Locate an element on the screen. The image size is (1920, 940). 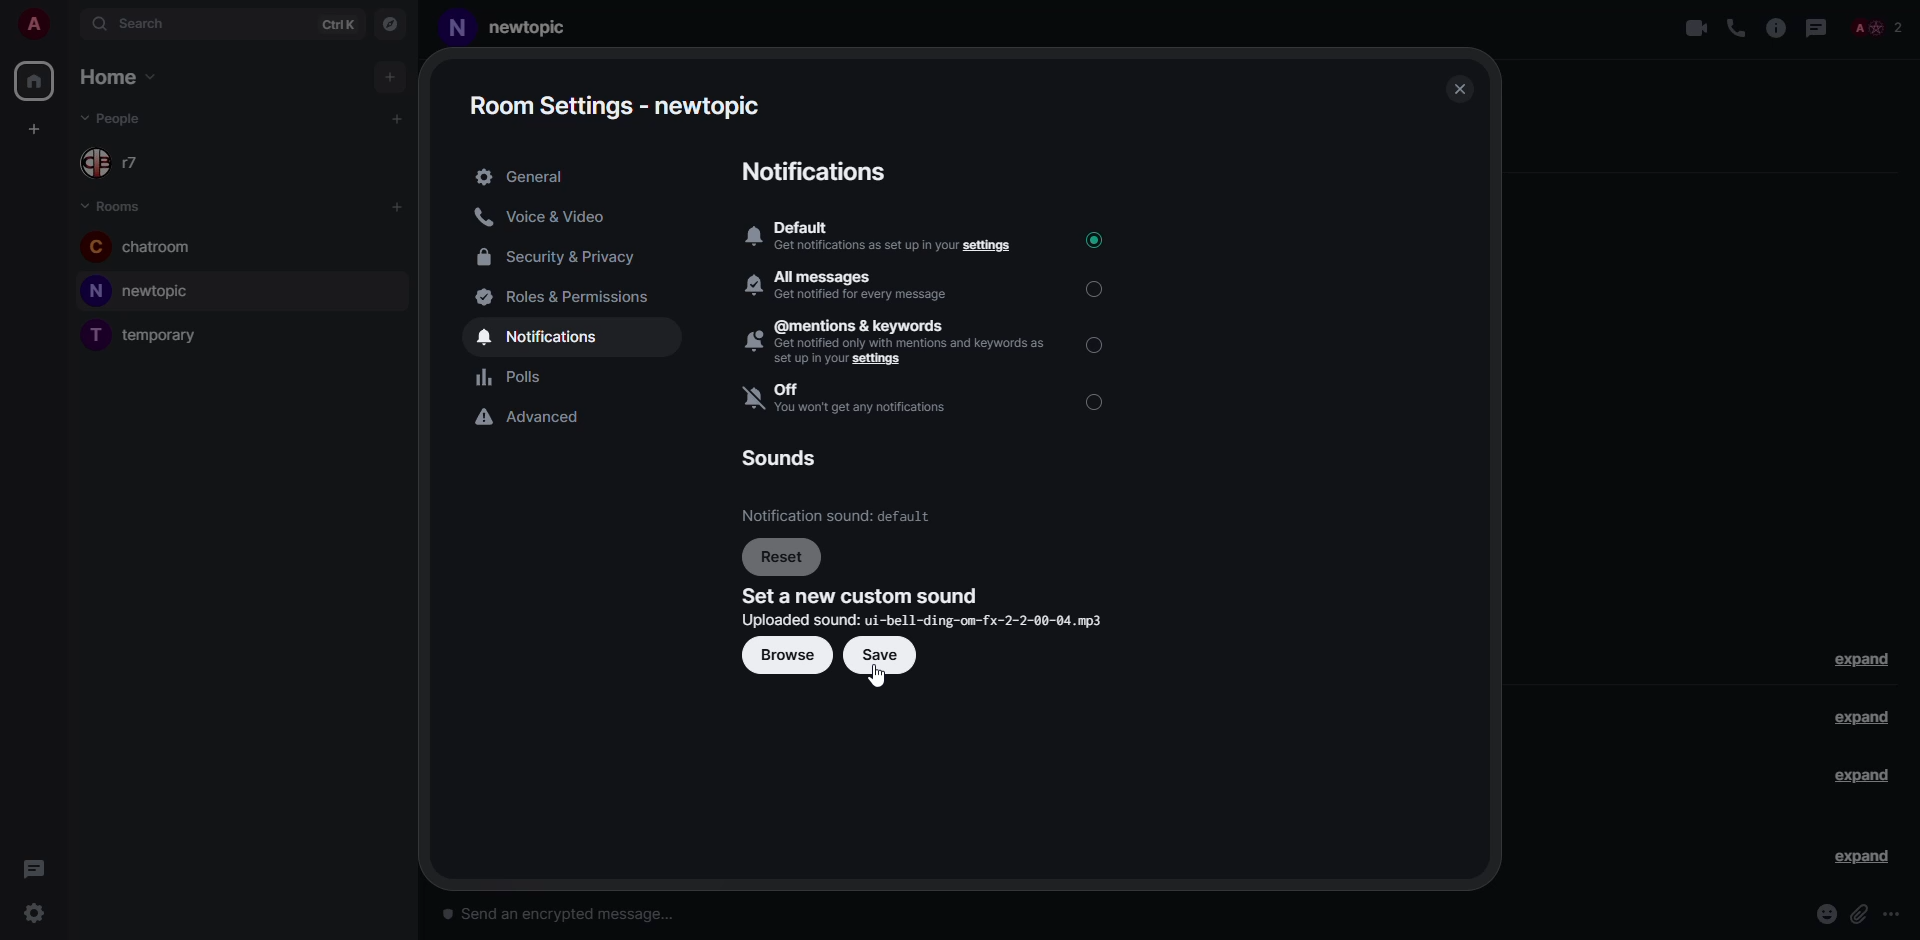
polls is located at coordinates (522, 377).